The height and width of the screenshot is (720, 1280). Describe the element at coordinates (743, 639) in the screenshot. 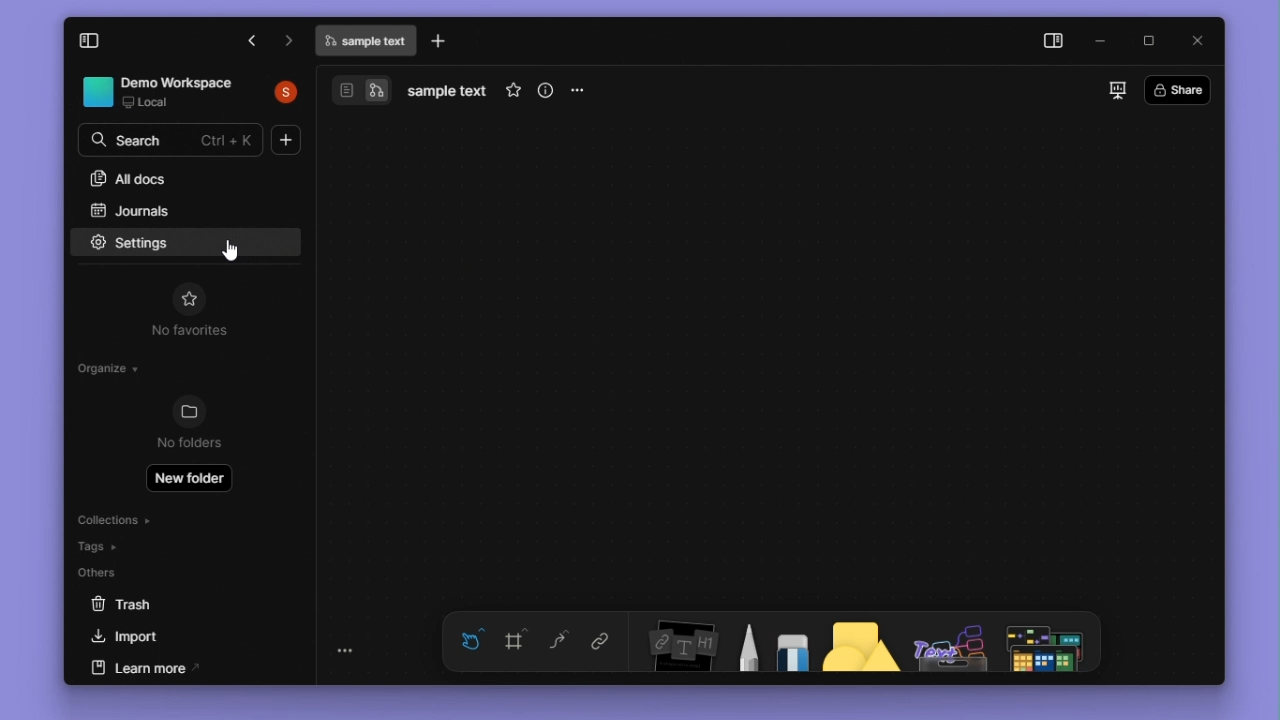

I see `Pen` at that location.